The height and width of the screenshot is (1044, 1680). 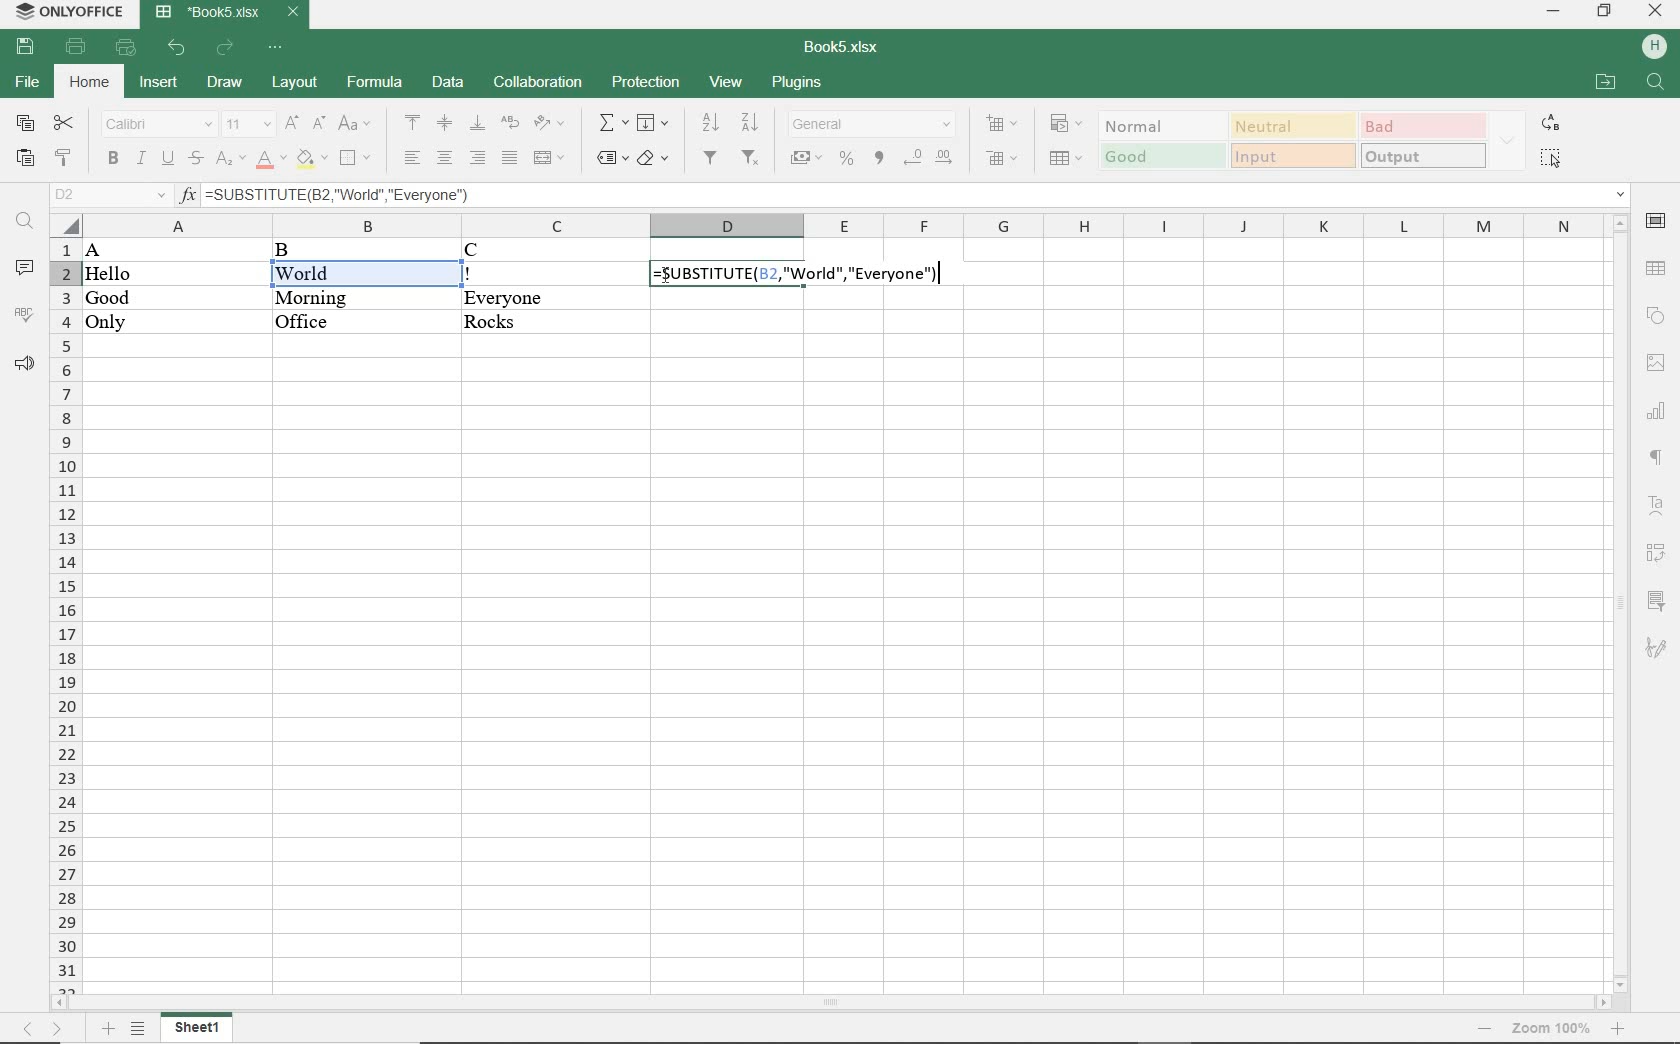 What do you see at coordinates (222, 84) in the screenshot?
I see `draw` at bounding box center [222, 84].